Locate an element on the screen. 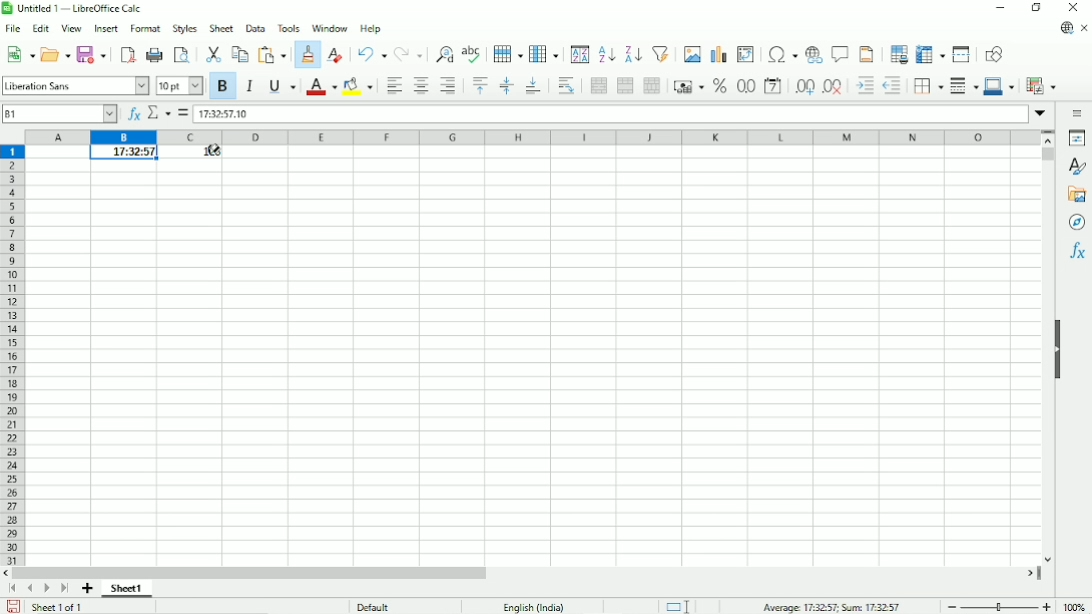 This screenshot has height=614, width=1092. Window is located at coordinates (328, 28).